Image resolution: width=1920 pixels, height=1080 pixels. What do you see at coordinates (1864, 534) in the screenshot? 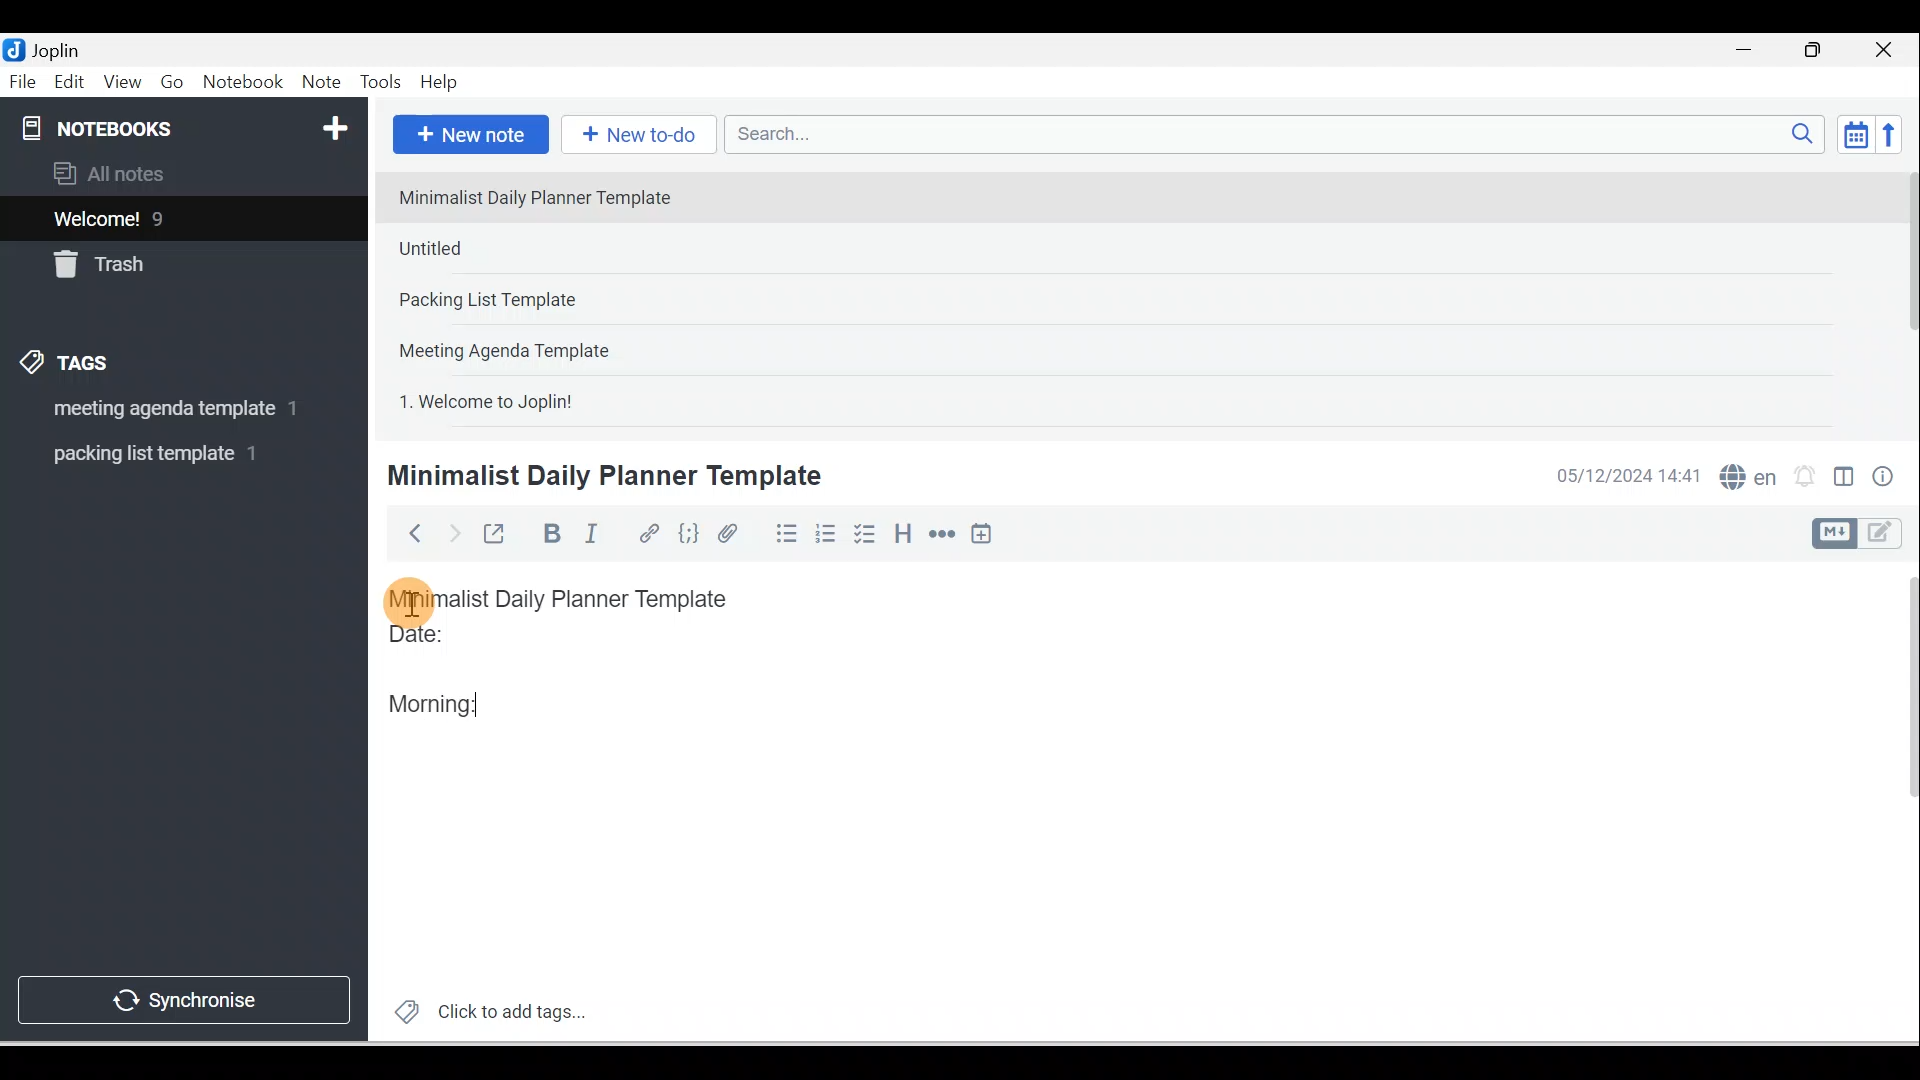
I see `Toggle editor layout` at bounding box center [1864, 534].